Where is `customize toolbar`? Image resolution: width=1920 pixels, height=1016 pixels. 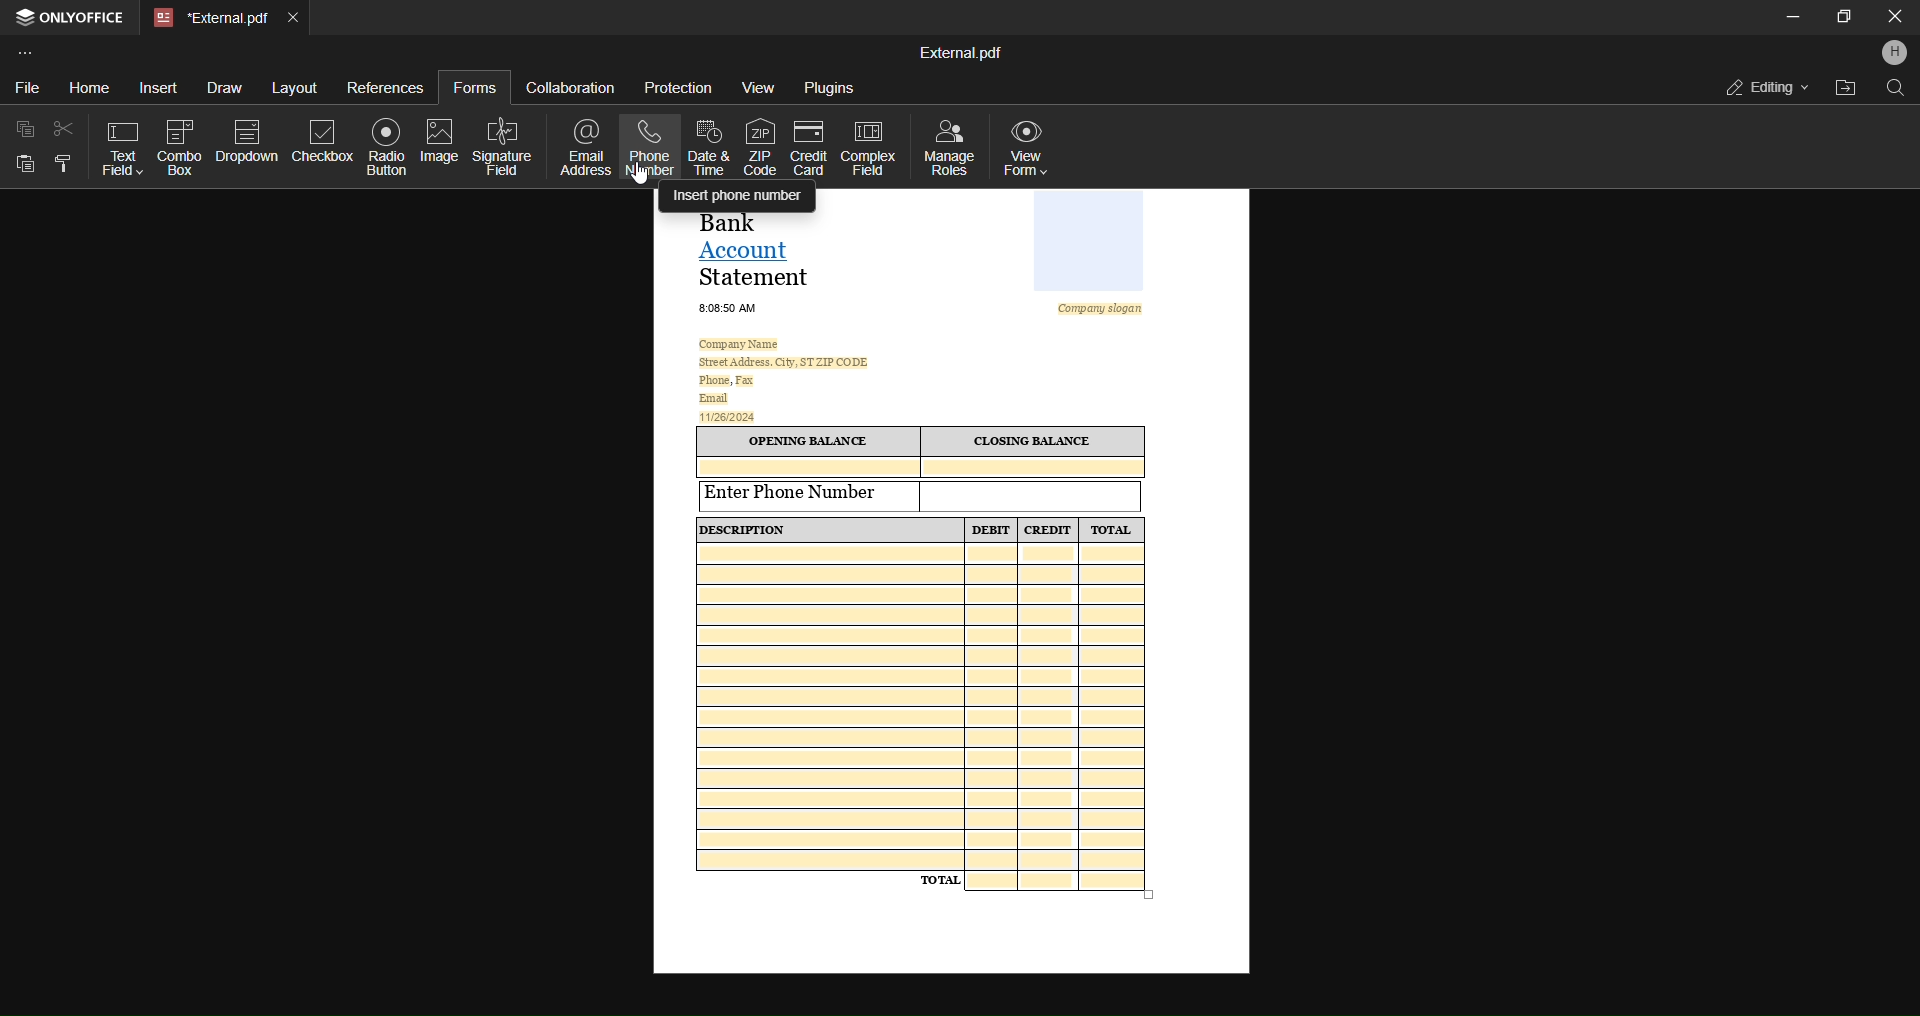 customize toolbar is located at coordinates (30, 50).